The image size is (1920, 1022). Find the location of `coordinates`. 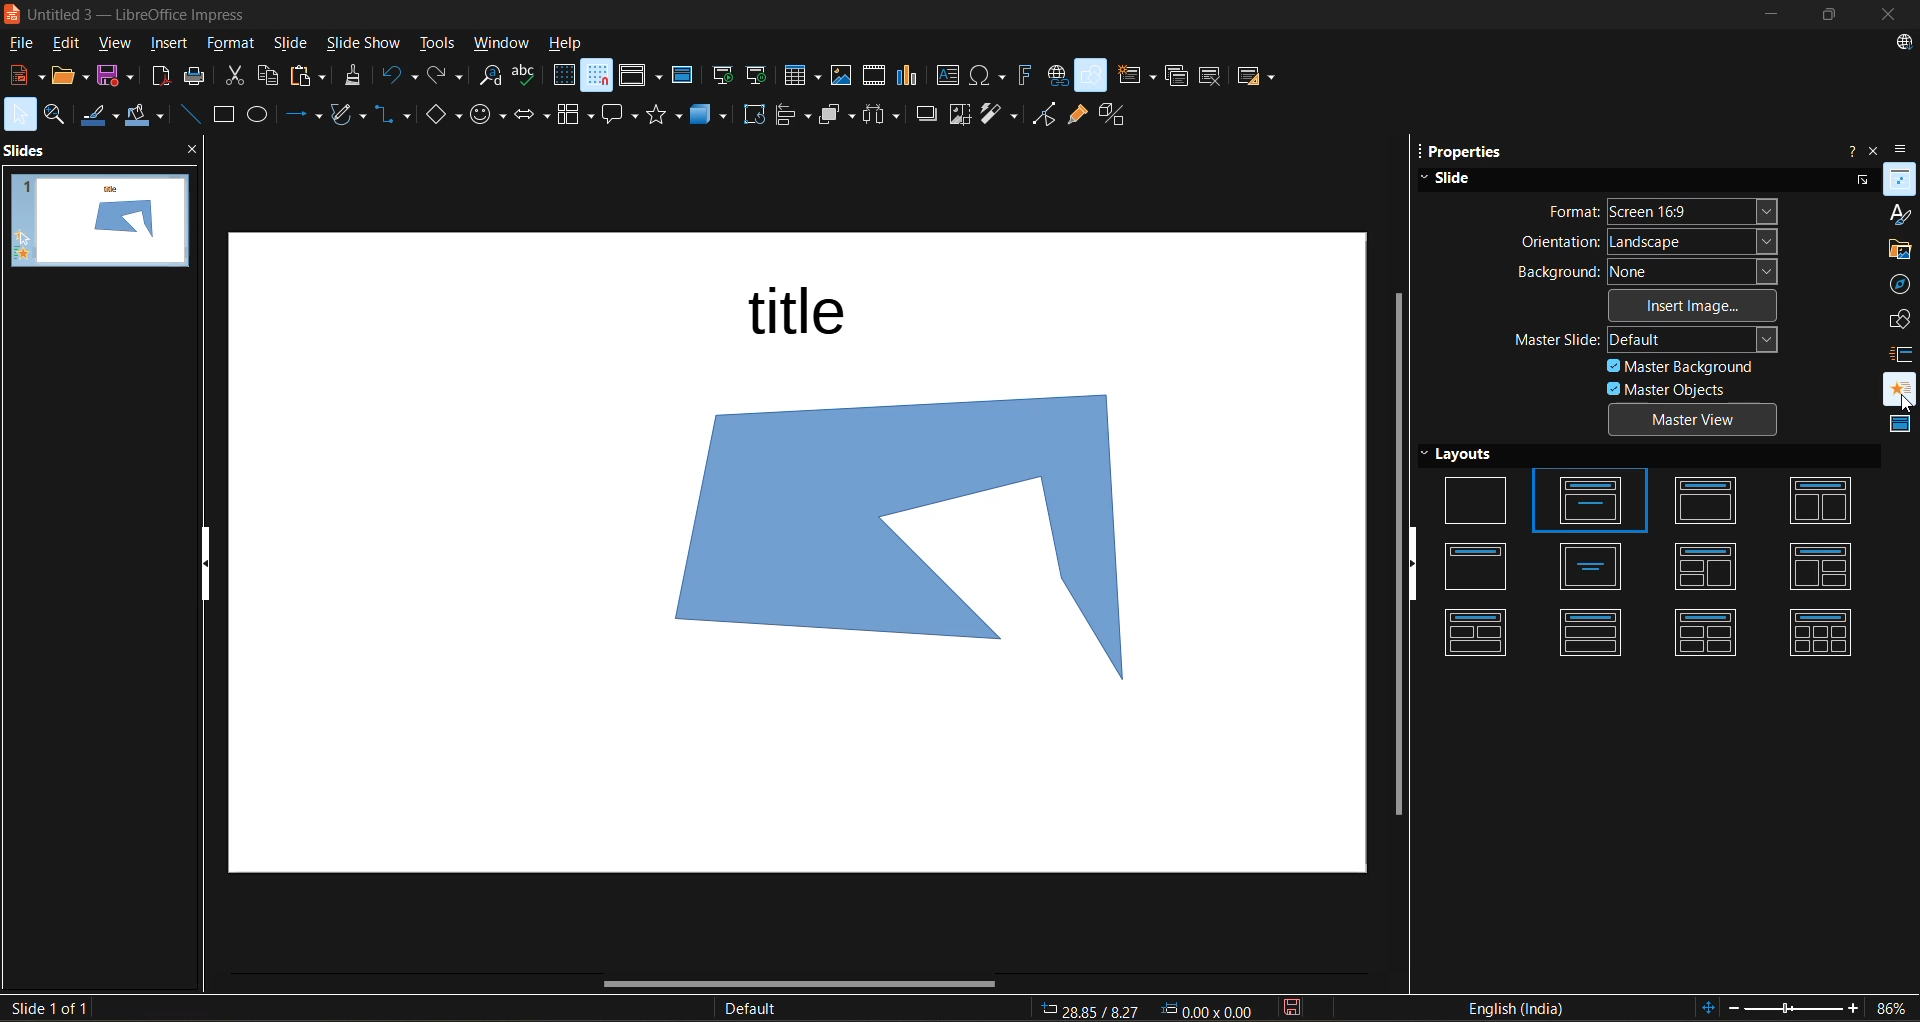

coordinates is located at coordinates (1150, 1007).